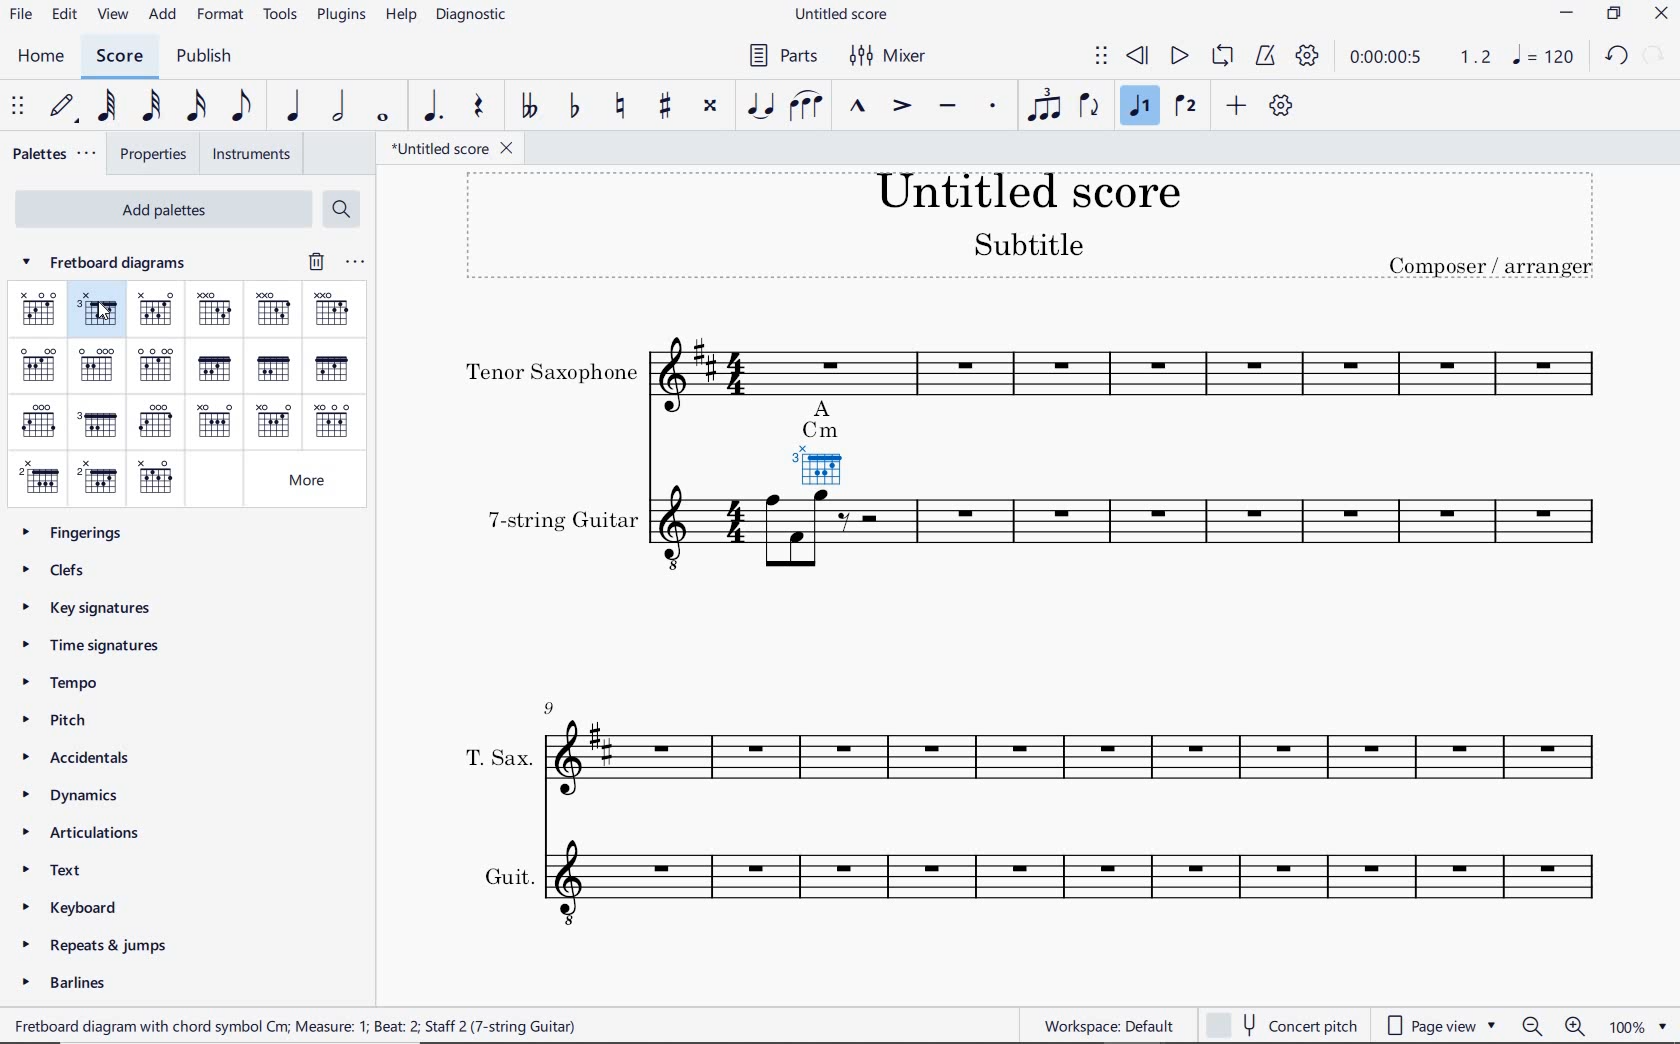 The height and width of the screenshot is (1044, 1680). What do you see at coordinates (1185, 107) in the screenshot?
I see `VOICE 2` at bounding box center [1185, 107].